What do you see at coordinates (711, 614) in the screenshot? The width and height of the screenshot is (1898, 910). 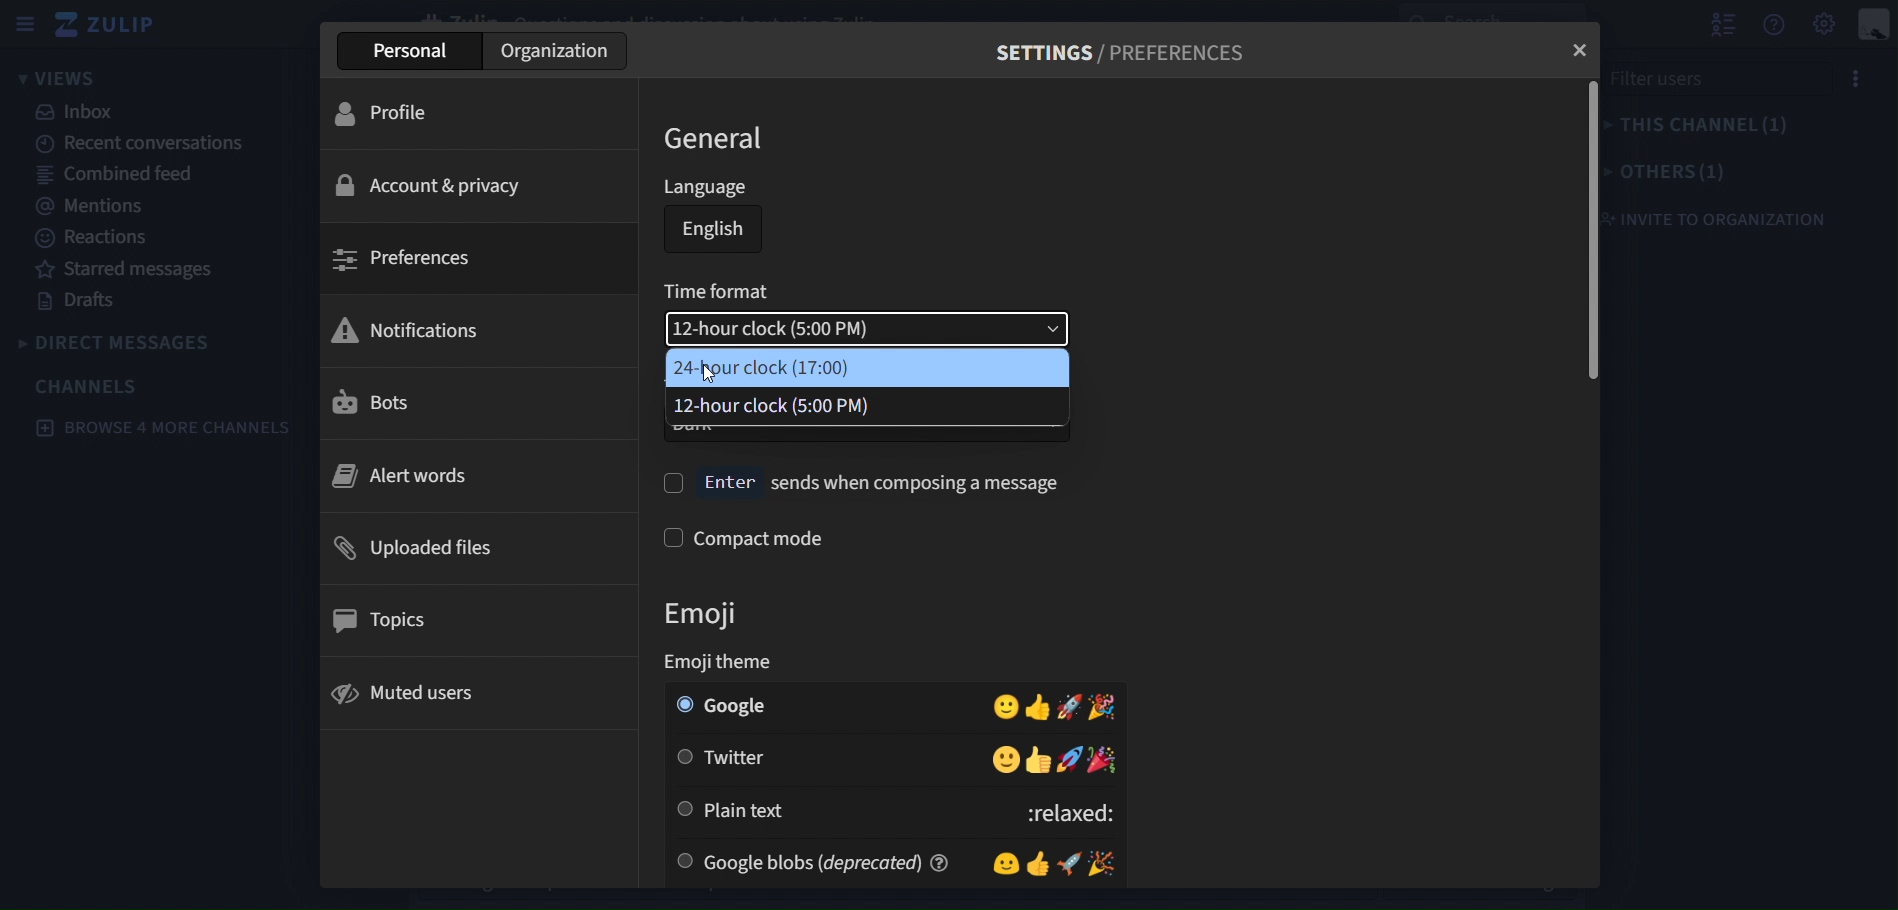 I see `emoji ` at bounding box center [711, 614].